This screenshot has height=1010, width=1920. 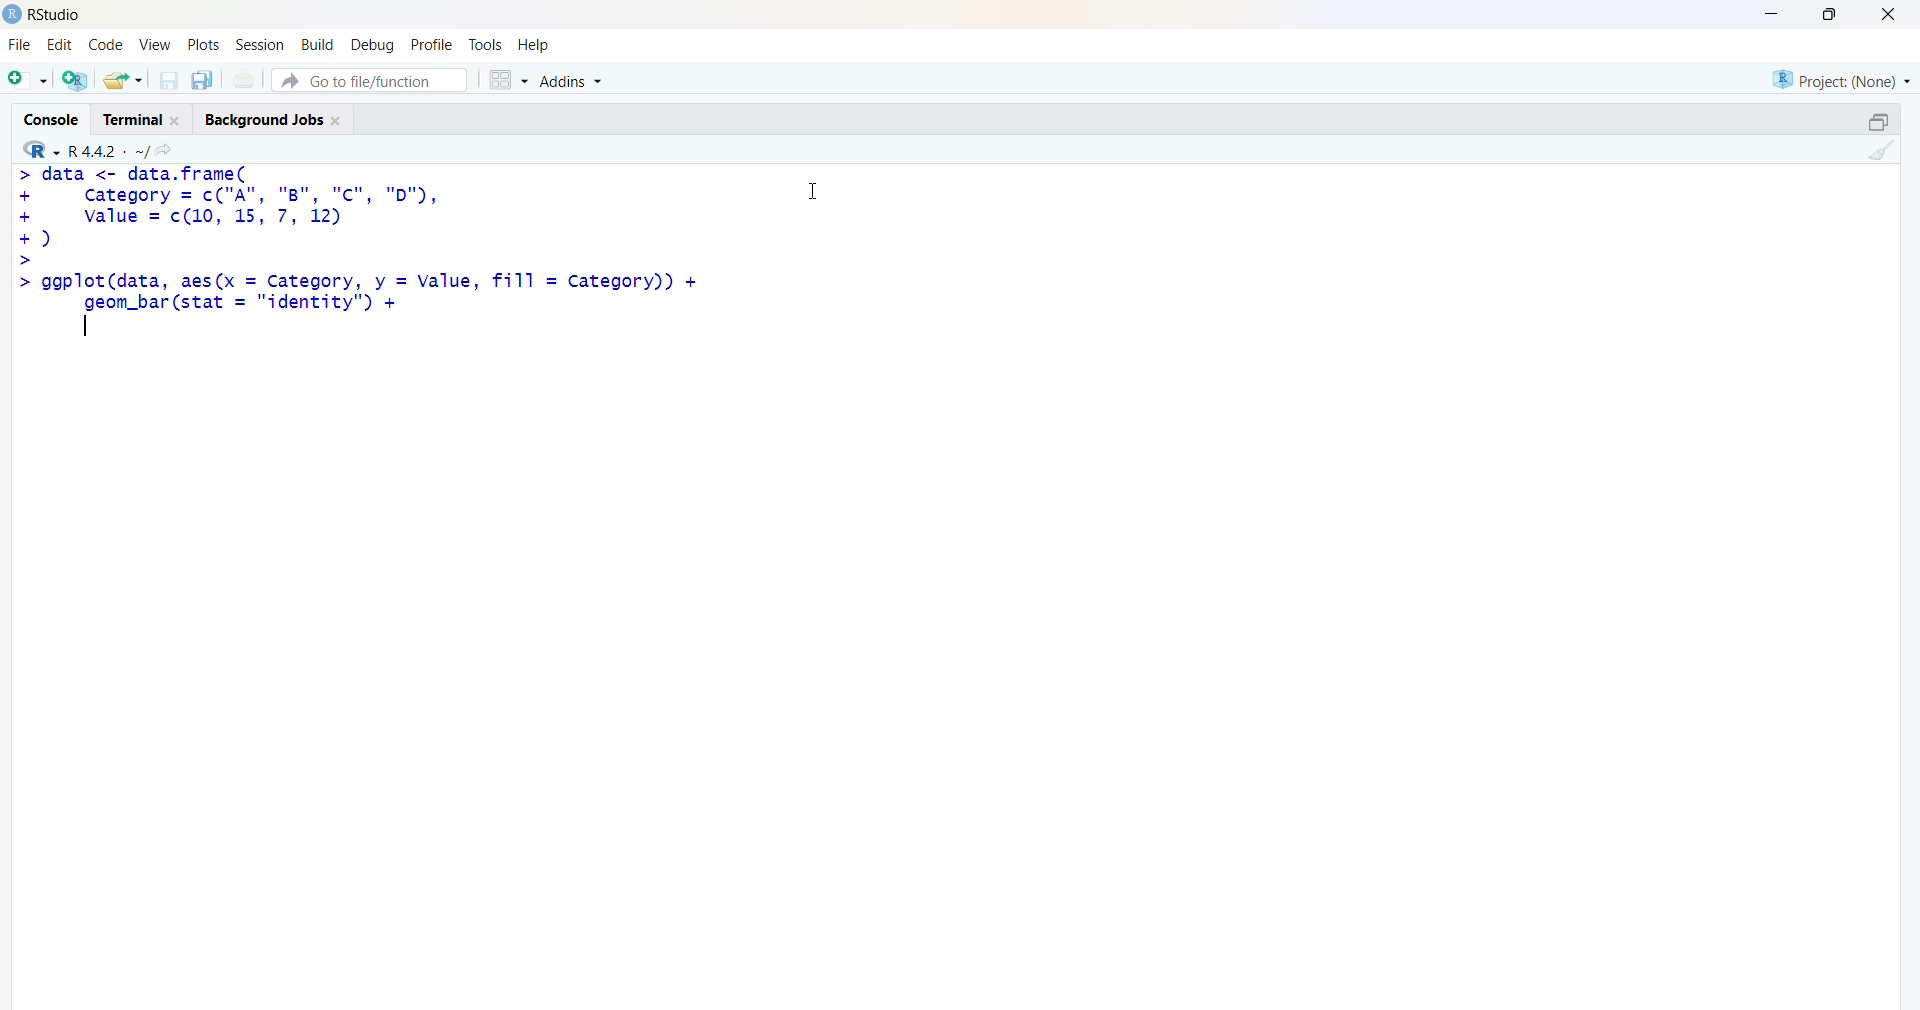 What do you see at coordinates (575, 82) in the screenshot?
I see `Addins` at bounding box center [575, 82].